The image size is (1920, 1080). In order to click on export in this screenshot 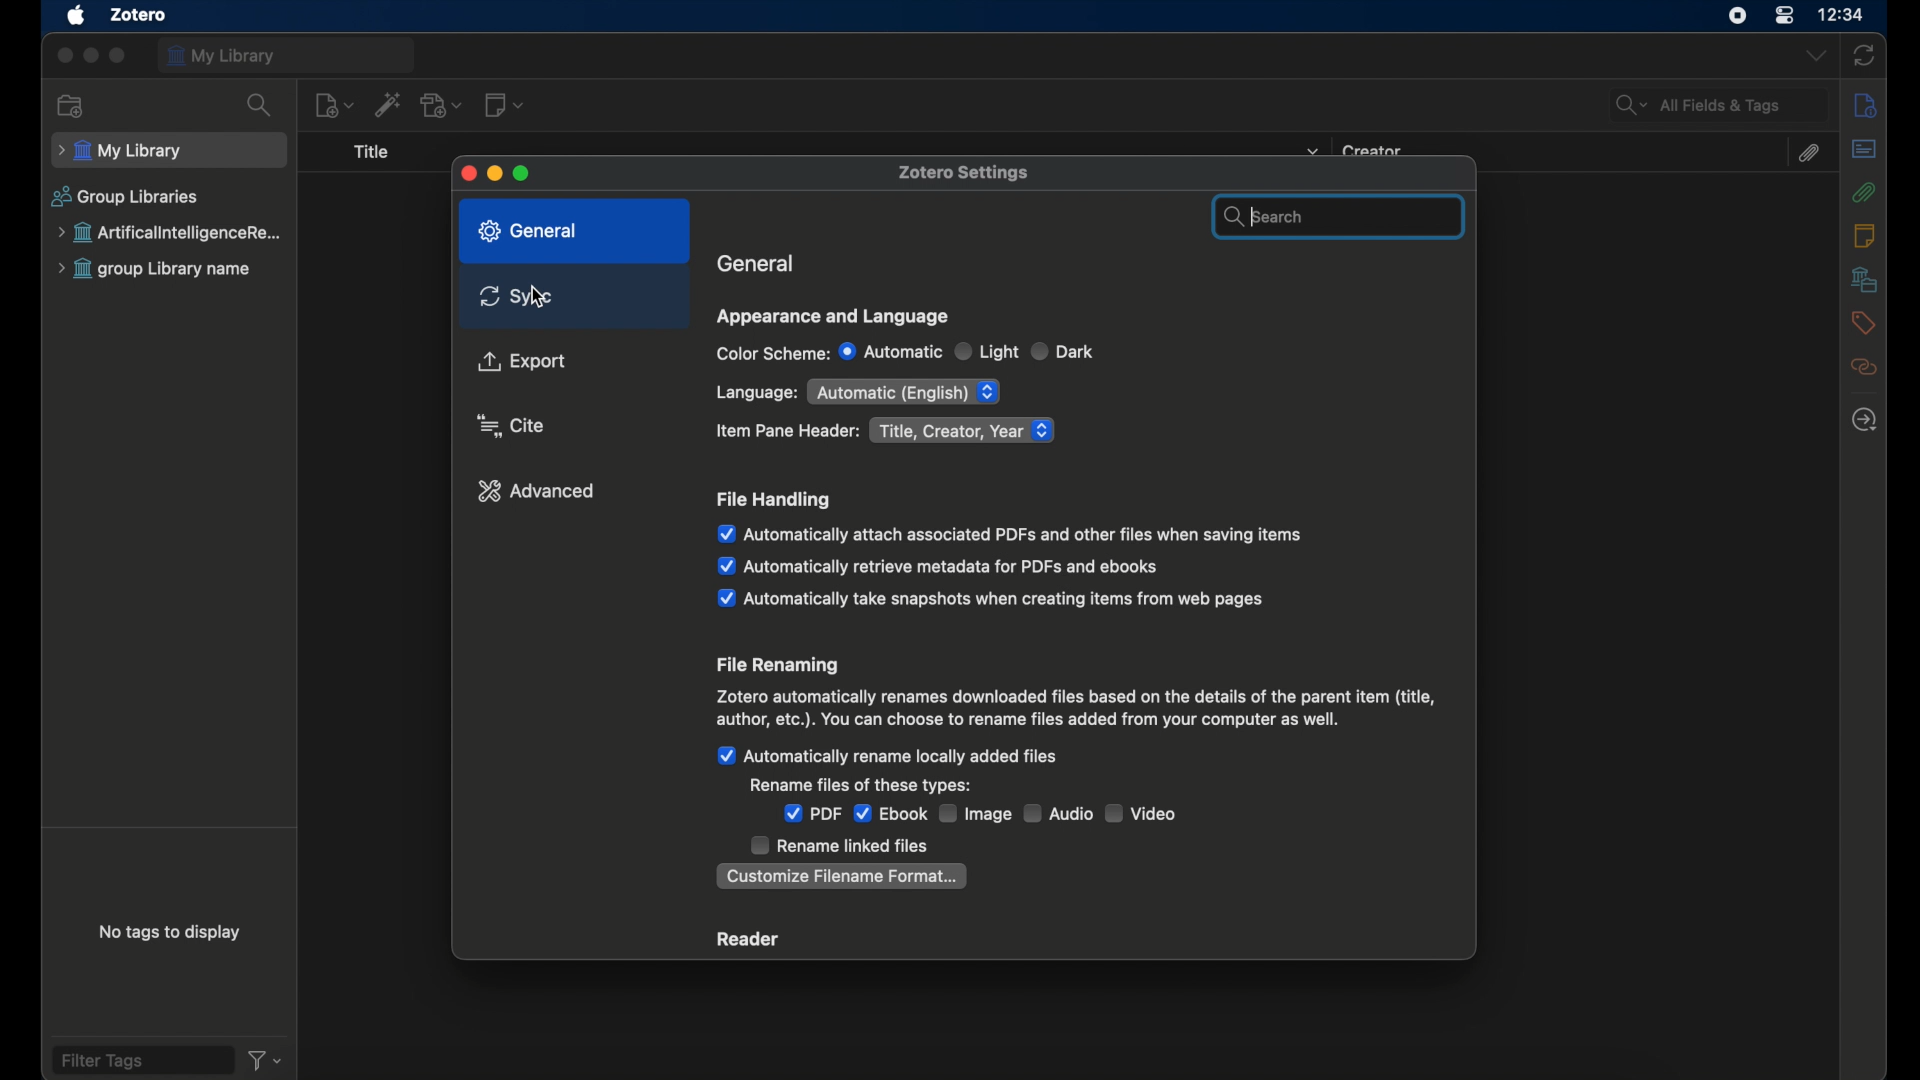, I will do `click(522, 363)`.